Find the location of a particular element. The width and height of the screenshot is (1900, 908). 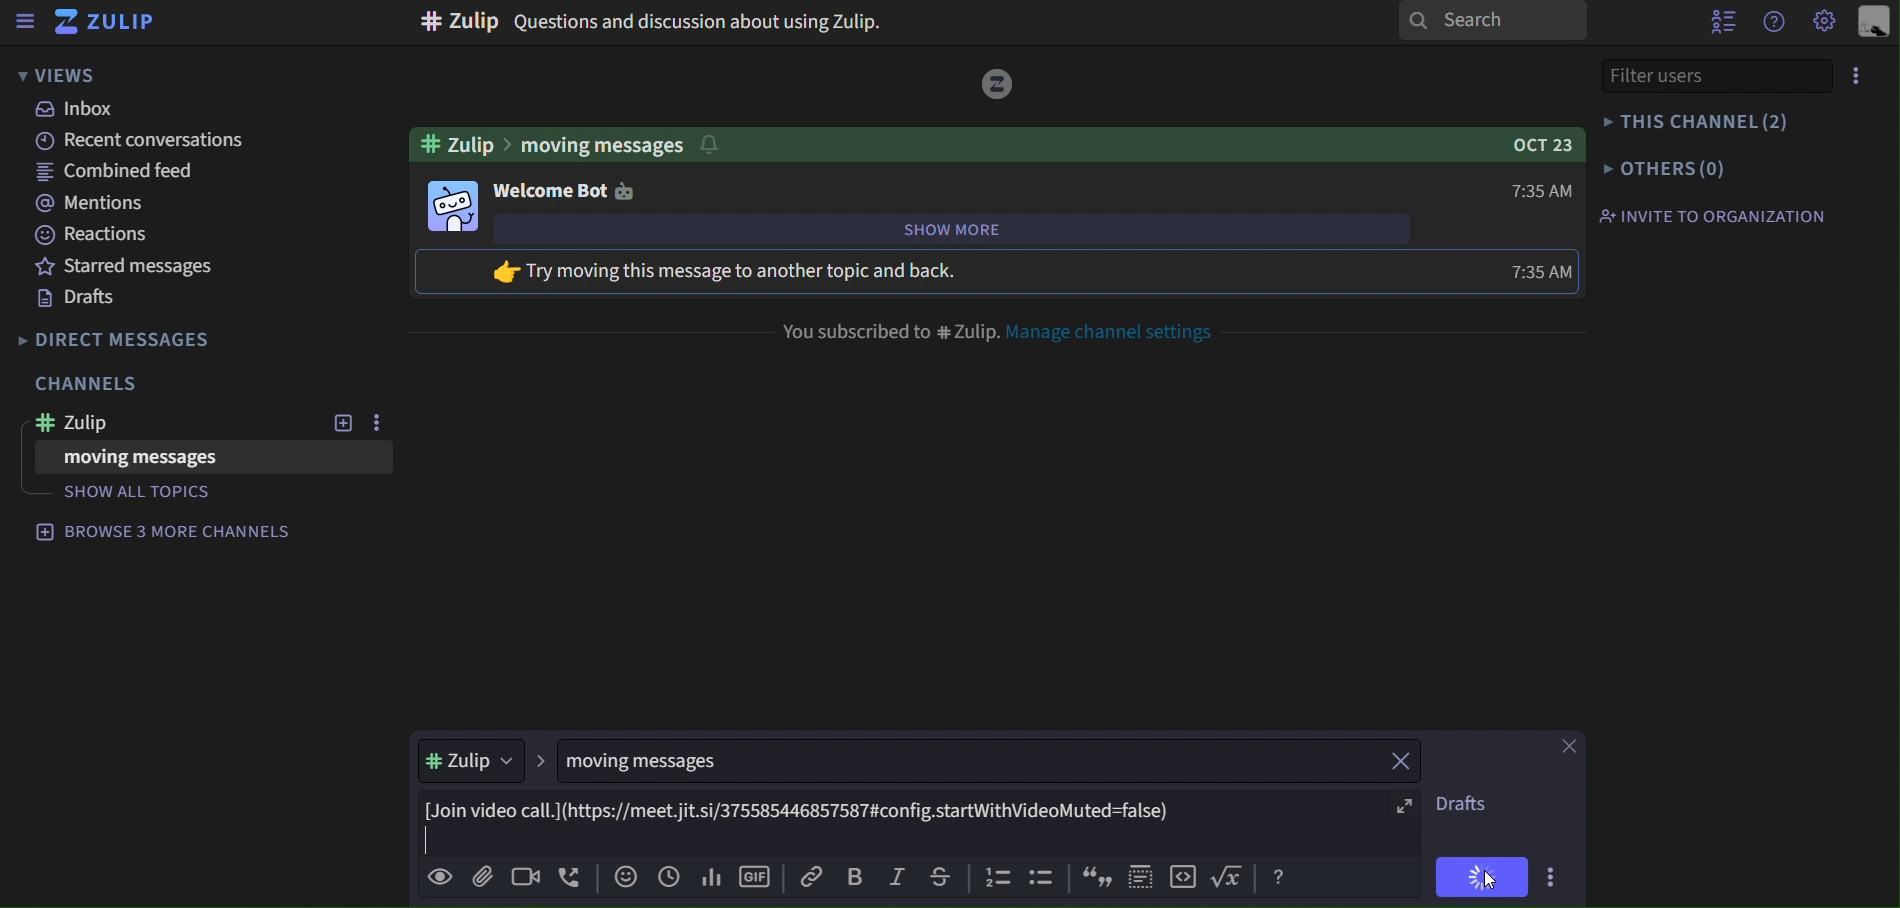

add global time is located at coordinates (667, 880).